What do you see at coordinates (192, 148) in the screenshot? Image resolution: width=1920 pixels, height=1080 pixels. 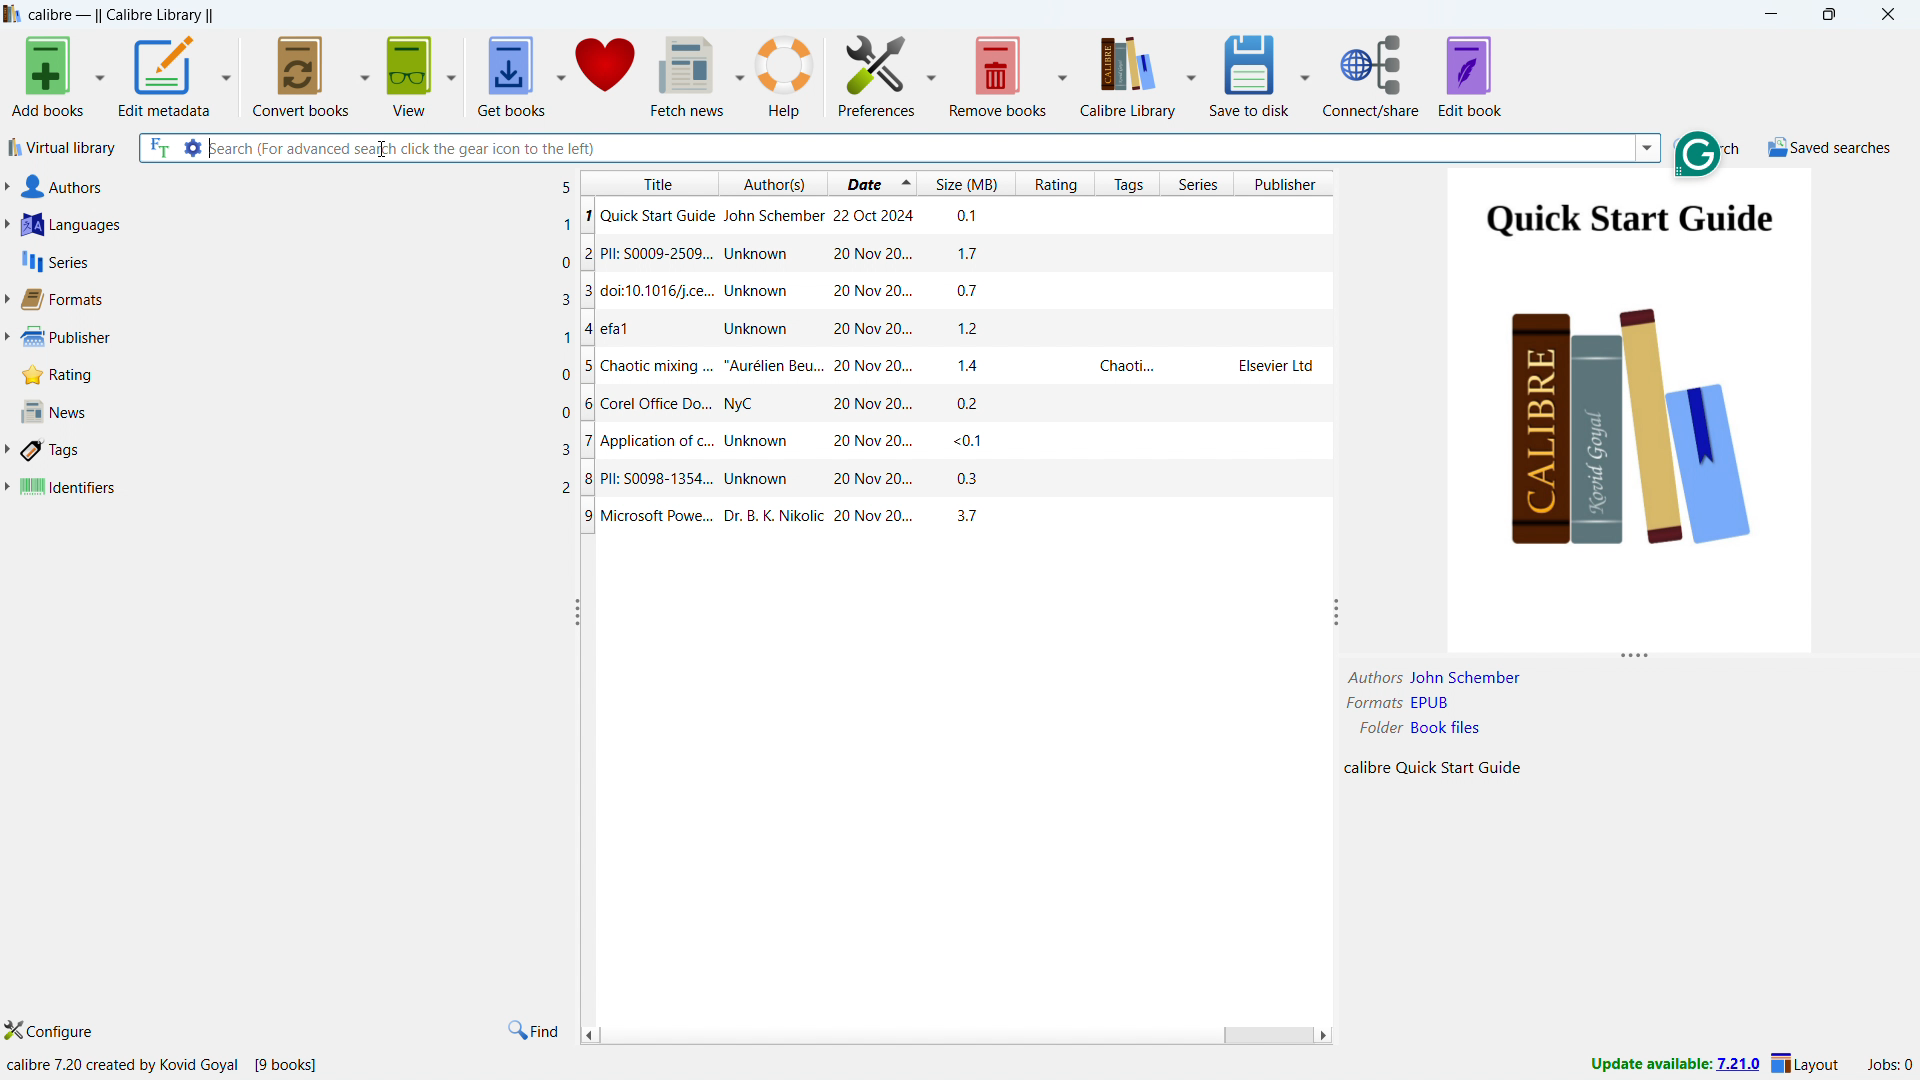 I see `advance search` at bounding box center [192, 148].